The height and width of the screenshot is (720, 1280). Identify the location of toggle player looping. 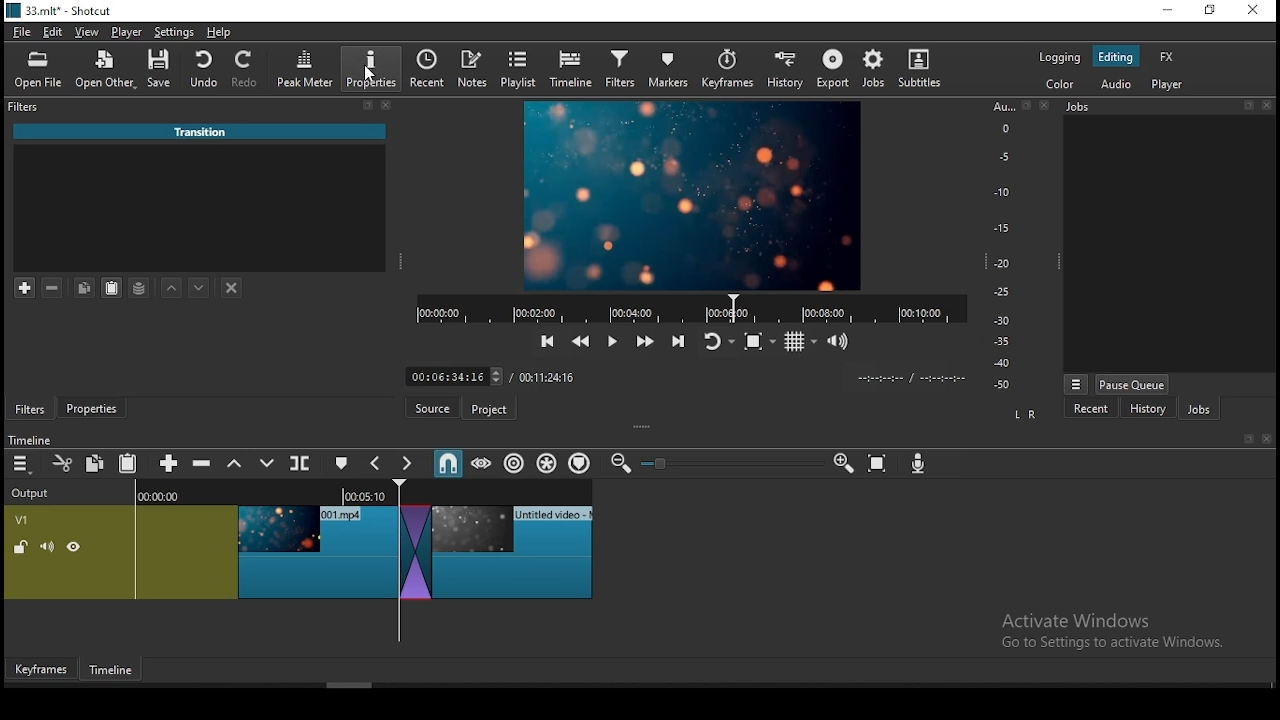
(716, 343).